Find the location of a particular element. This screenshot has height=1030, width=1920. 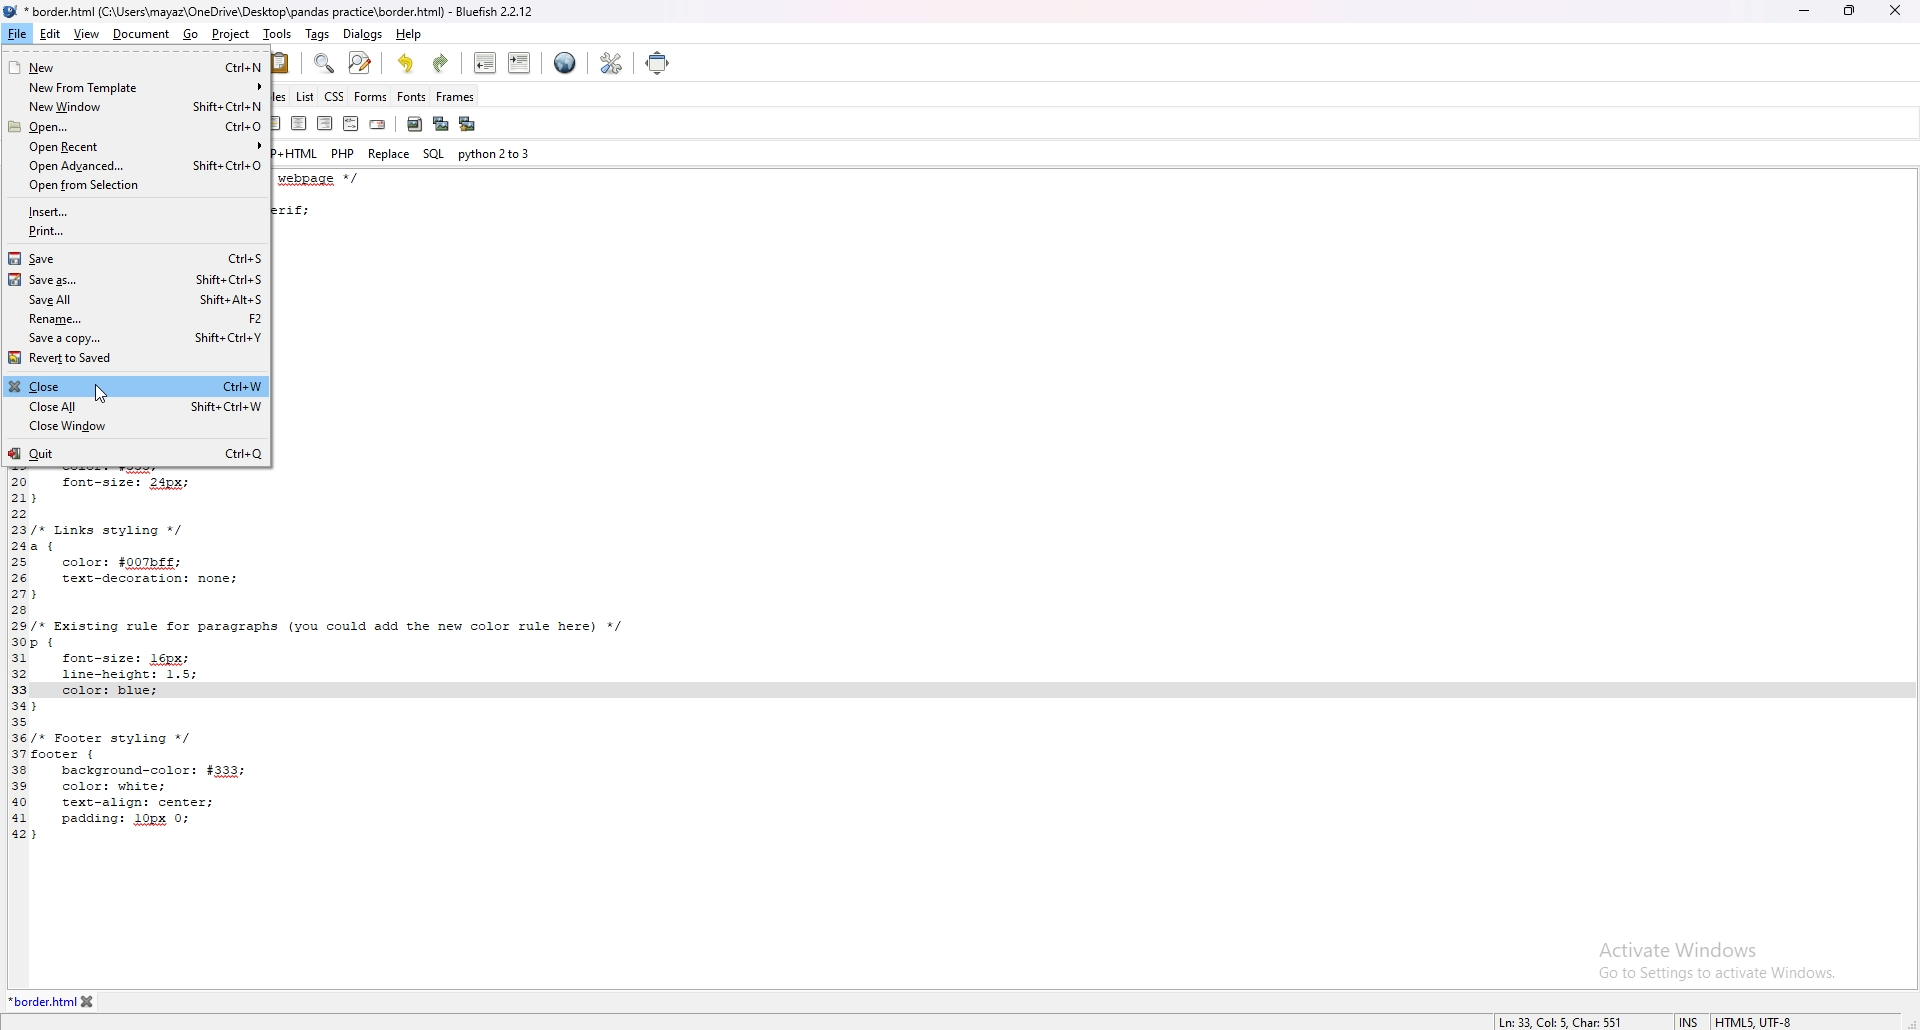

cursor is located at coordinates (106, 396).